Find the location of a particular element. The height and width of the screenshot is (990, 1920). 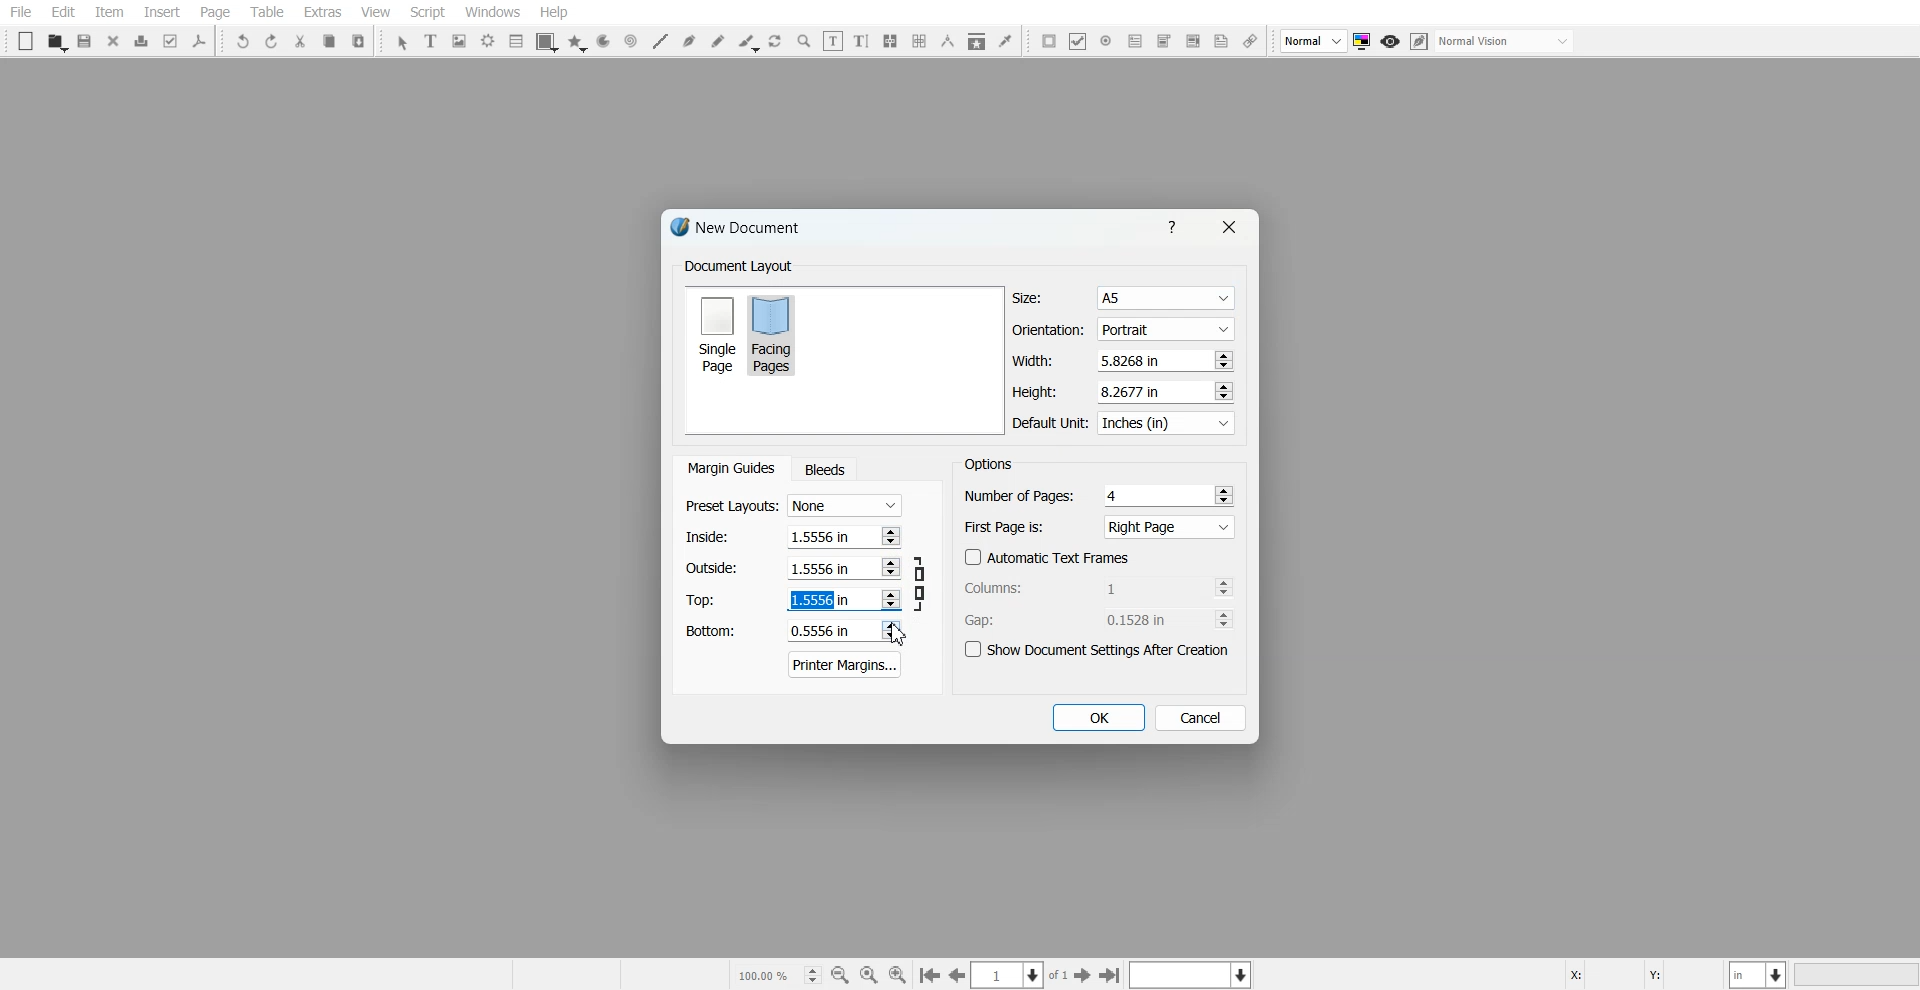

Increase and decrease No.  is located at coordinates (1223, 587).